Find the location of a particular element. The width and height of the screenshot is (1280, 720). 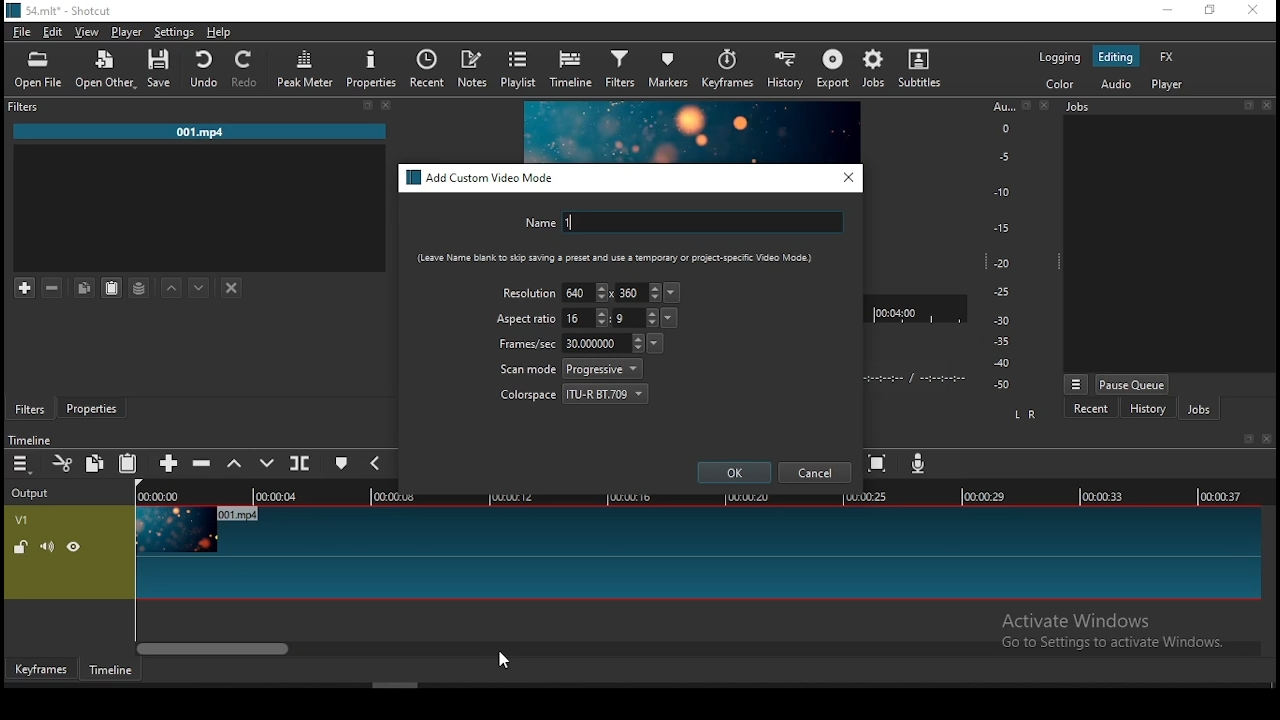

keyframes is located at coordinates (727, 72).